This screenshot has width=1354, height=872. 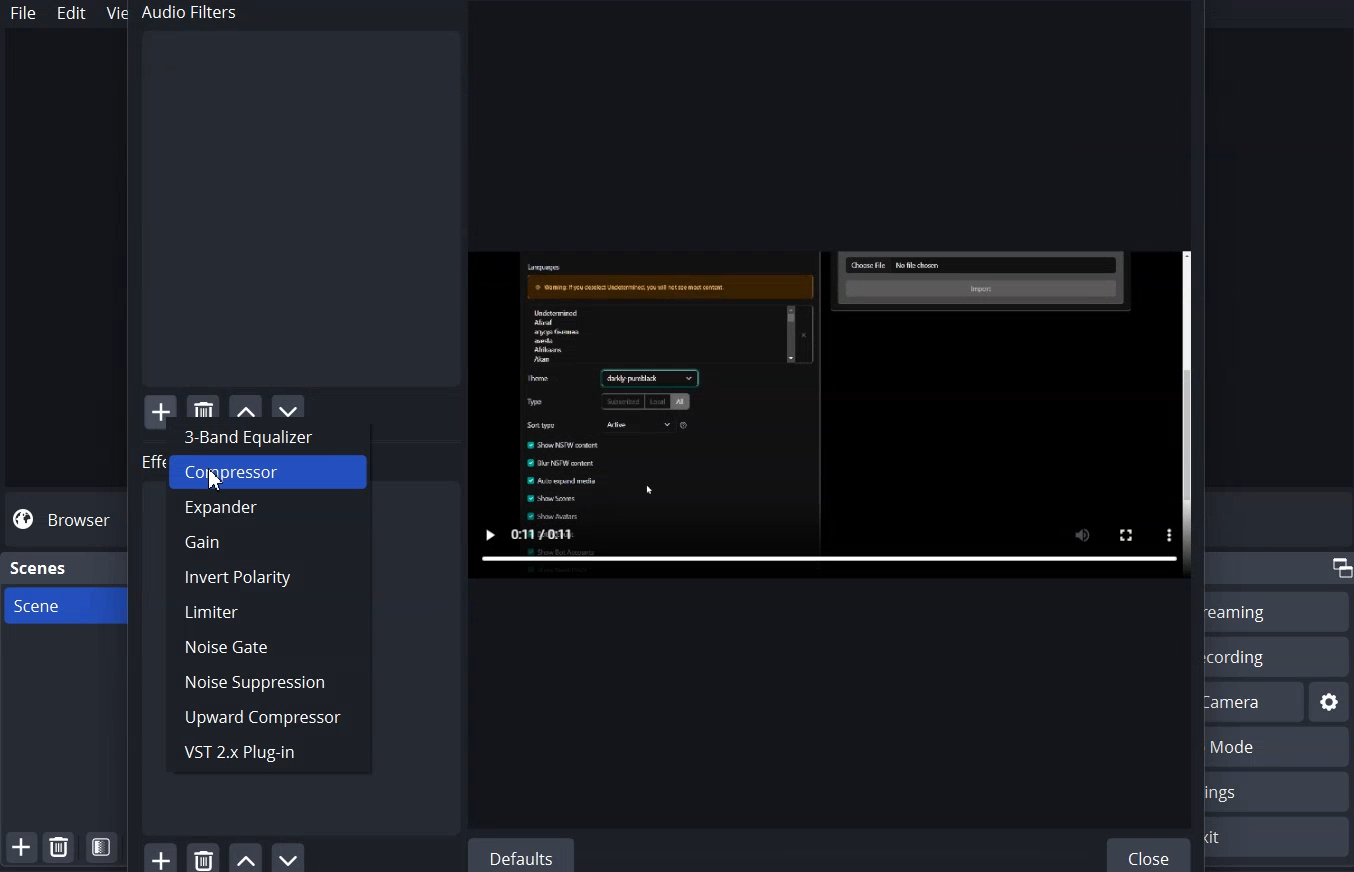 I want to click on Settings, so click(x=1330, y=702).